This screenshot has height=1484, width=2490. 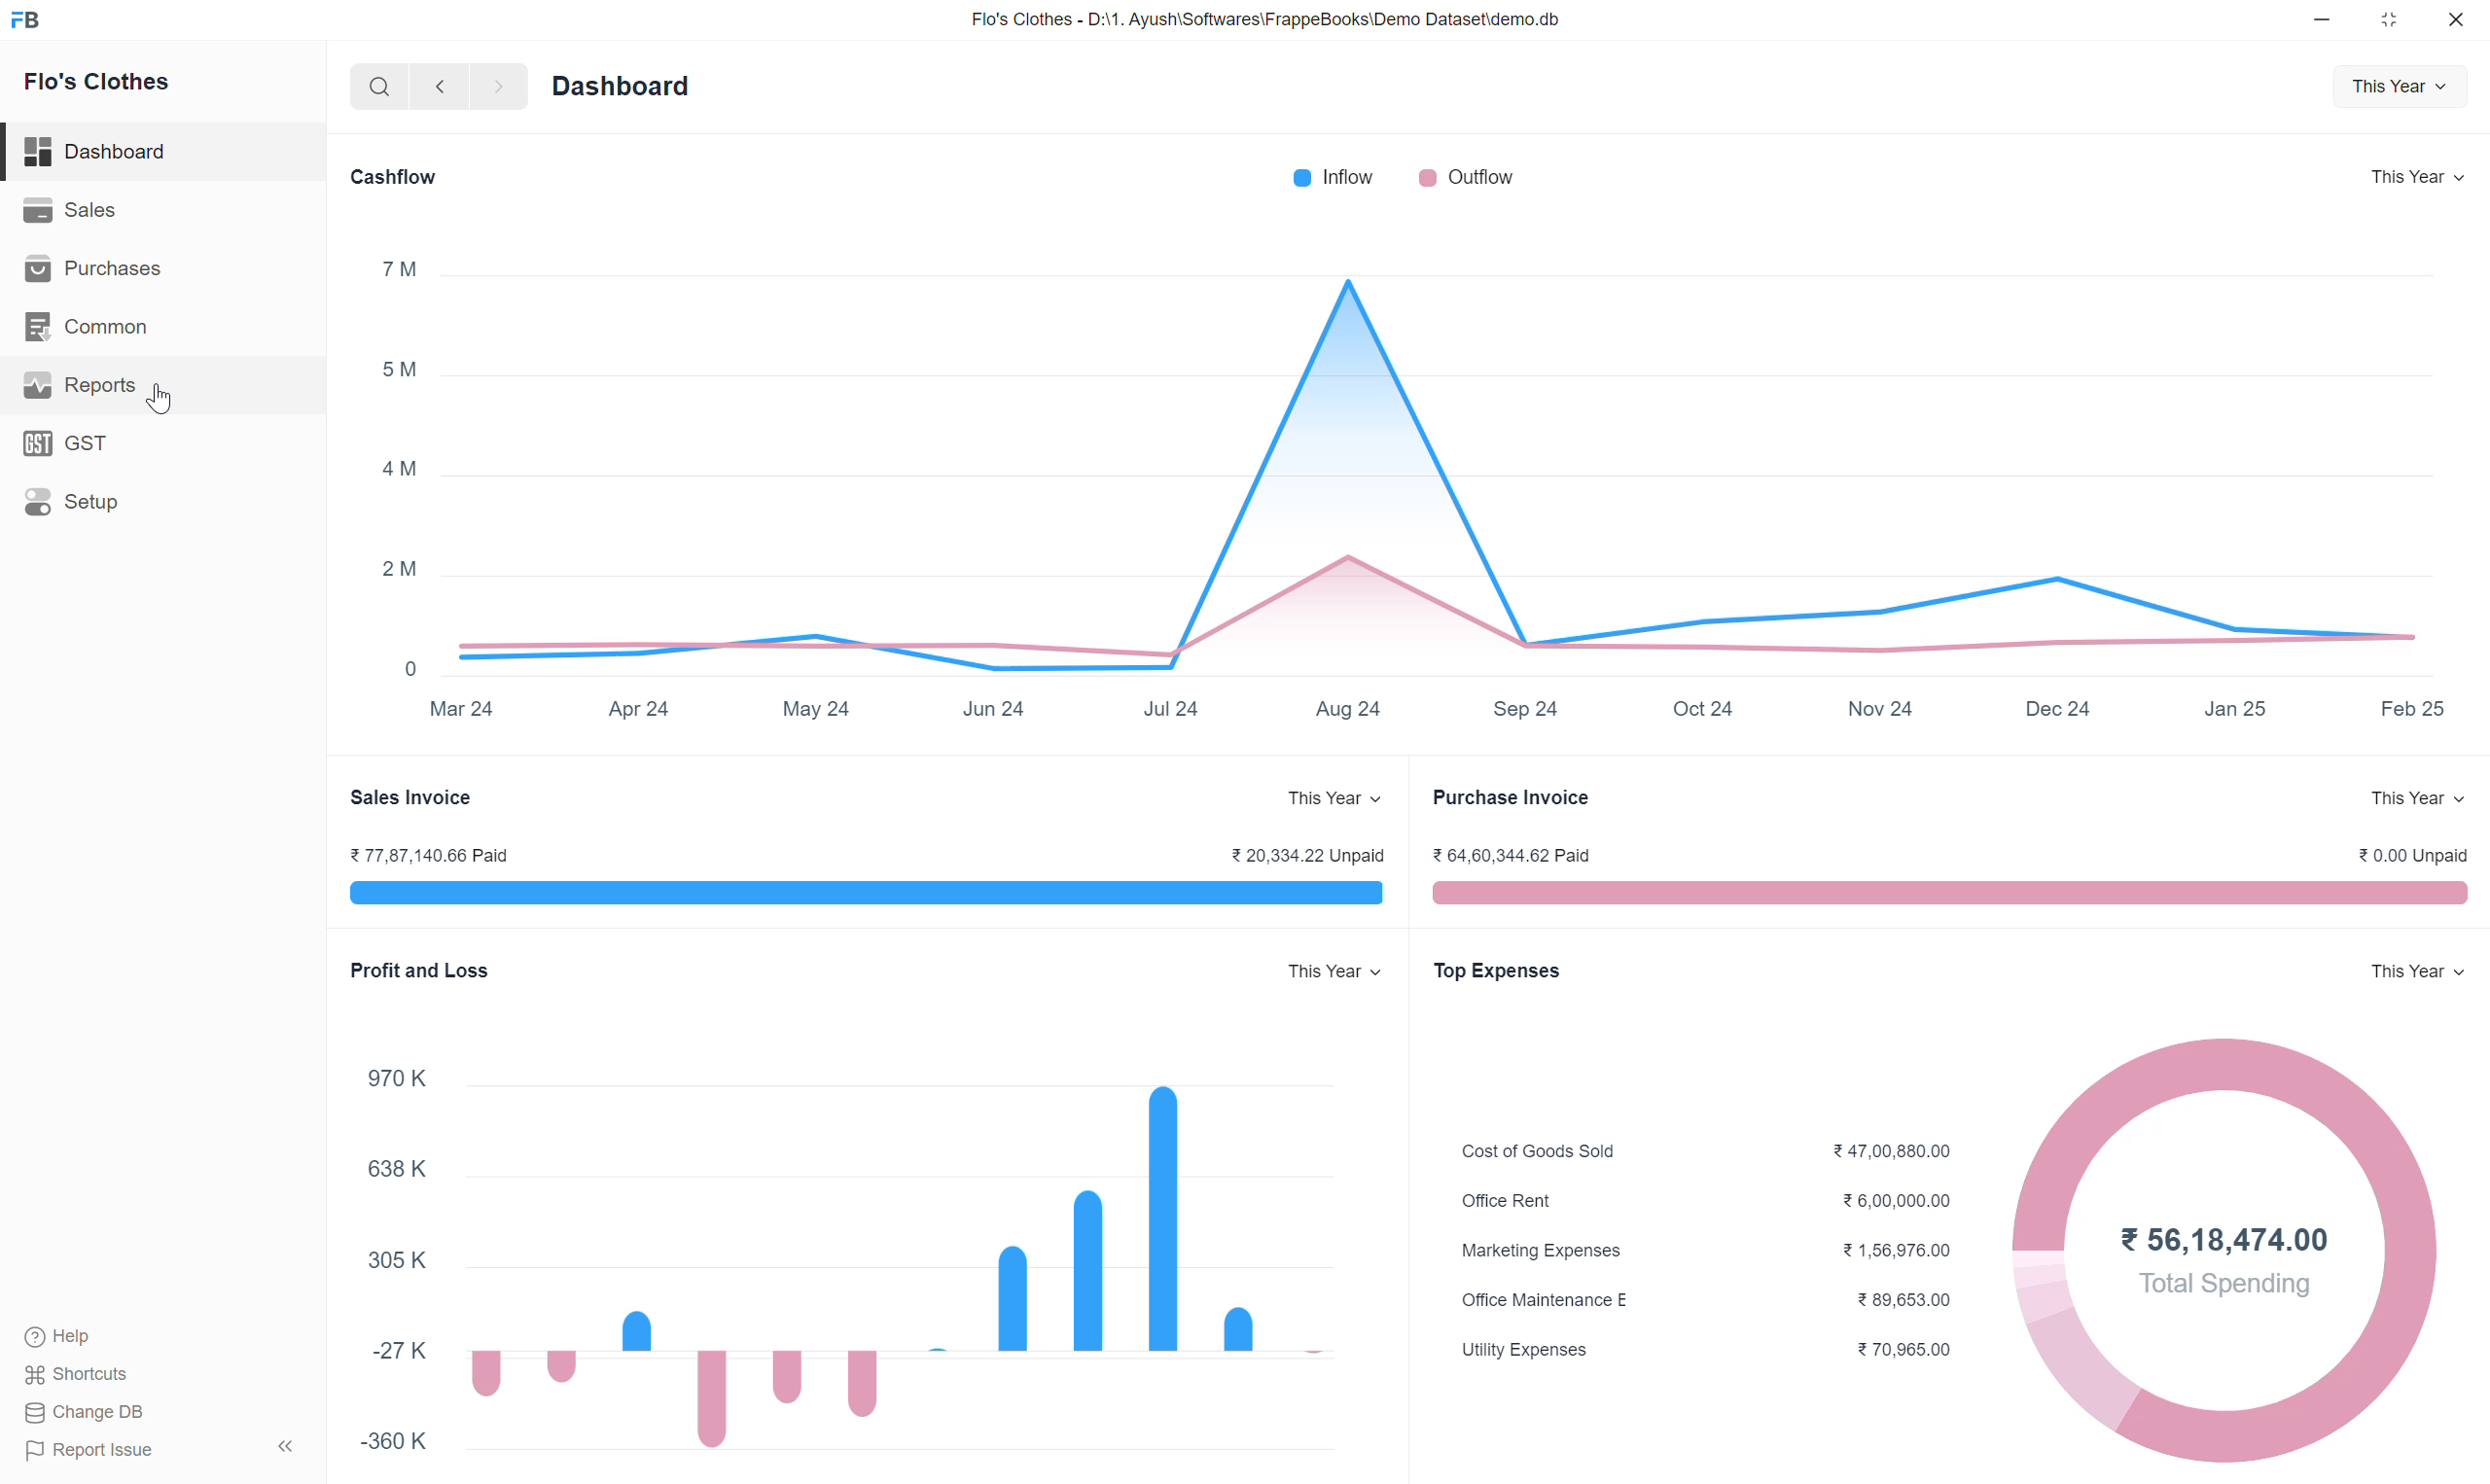 I want to click on dec 24, so click(x=2055, y=709).